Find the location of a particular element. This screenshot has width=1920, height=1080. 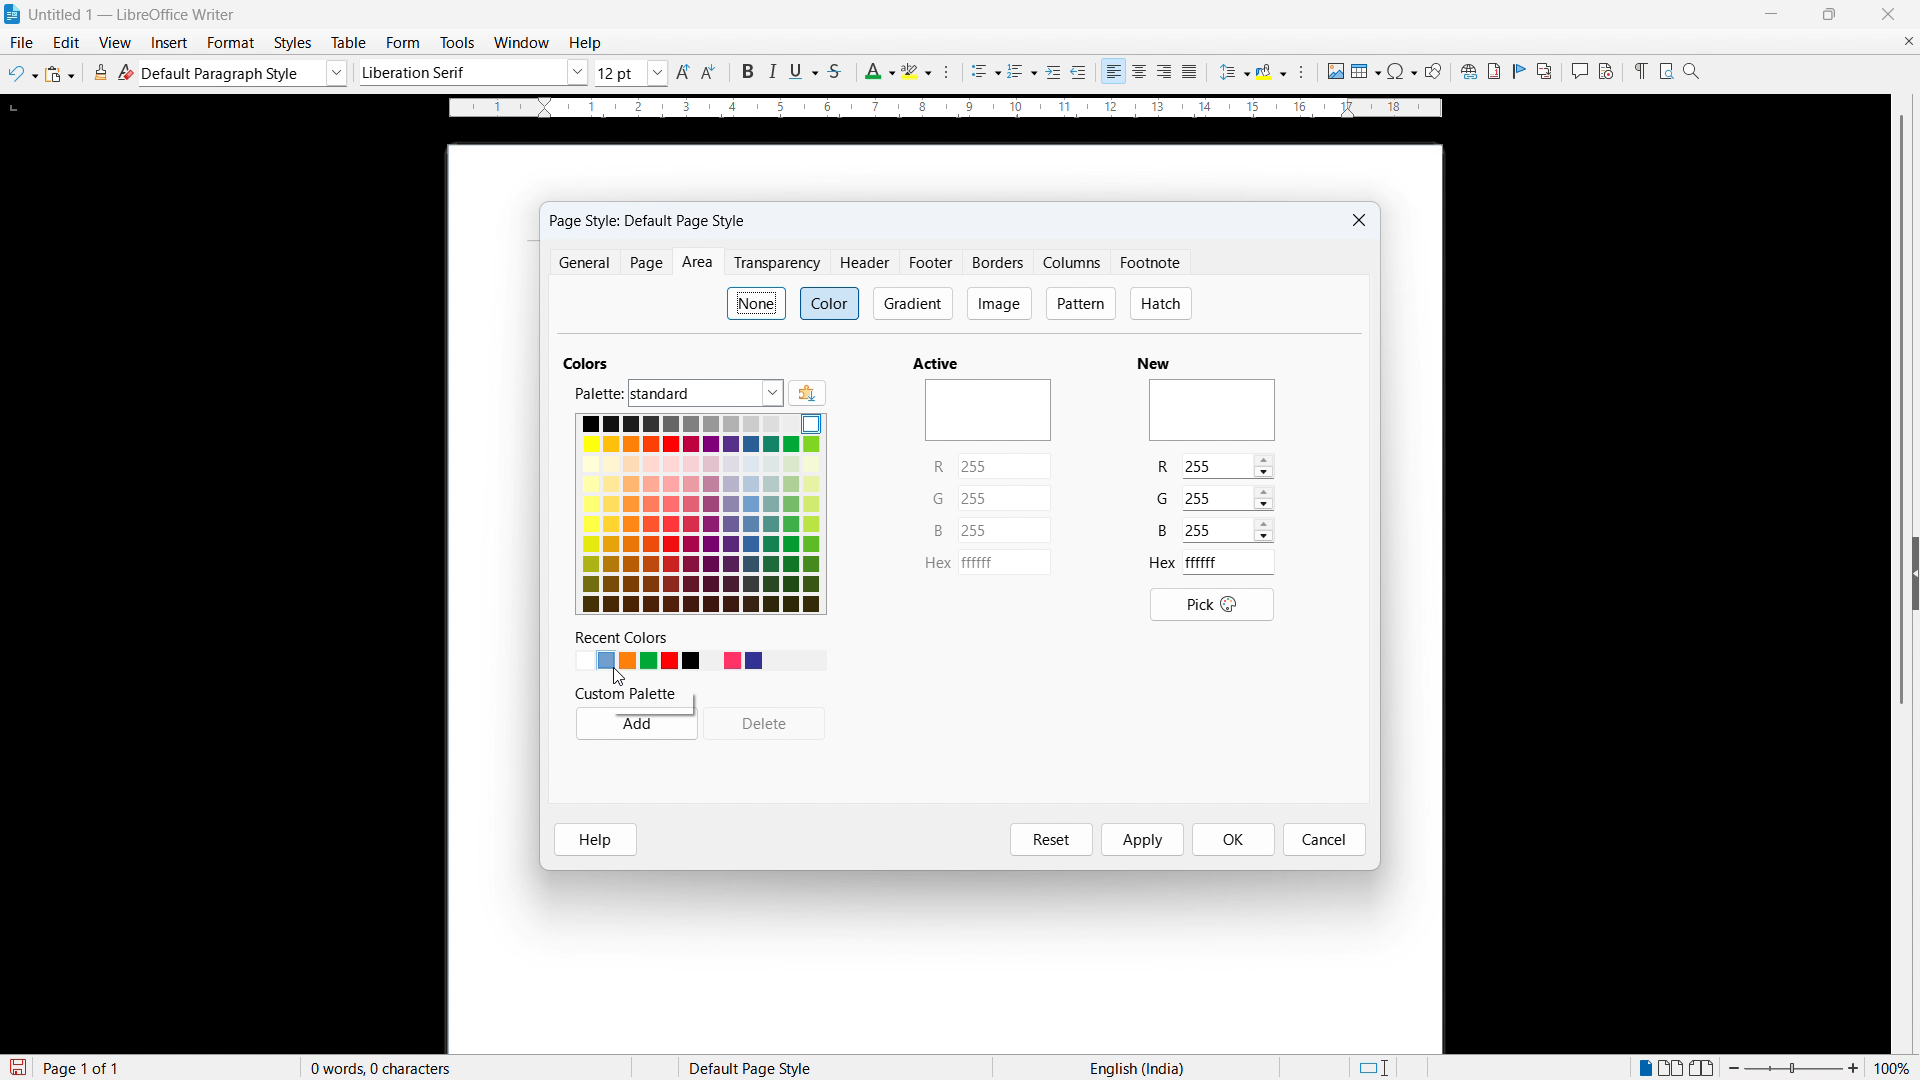

G is located at coordinates (938, 499).